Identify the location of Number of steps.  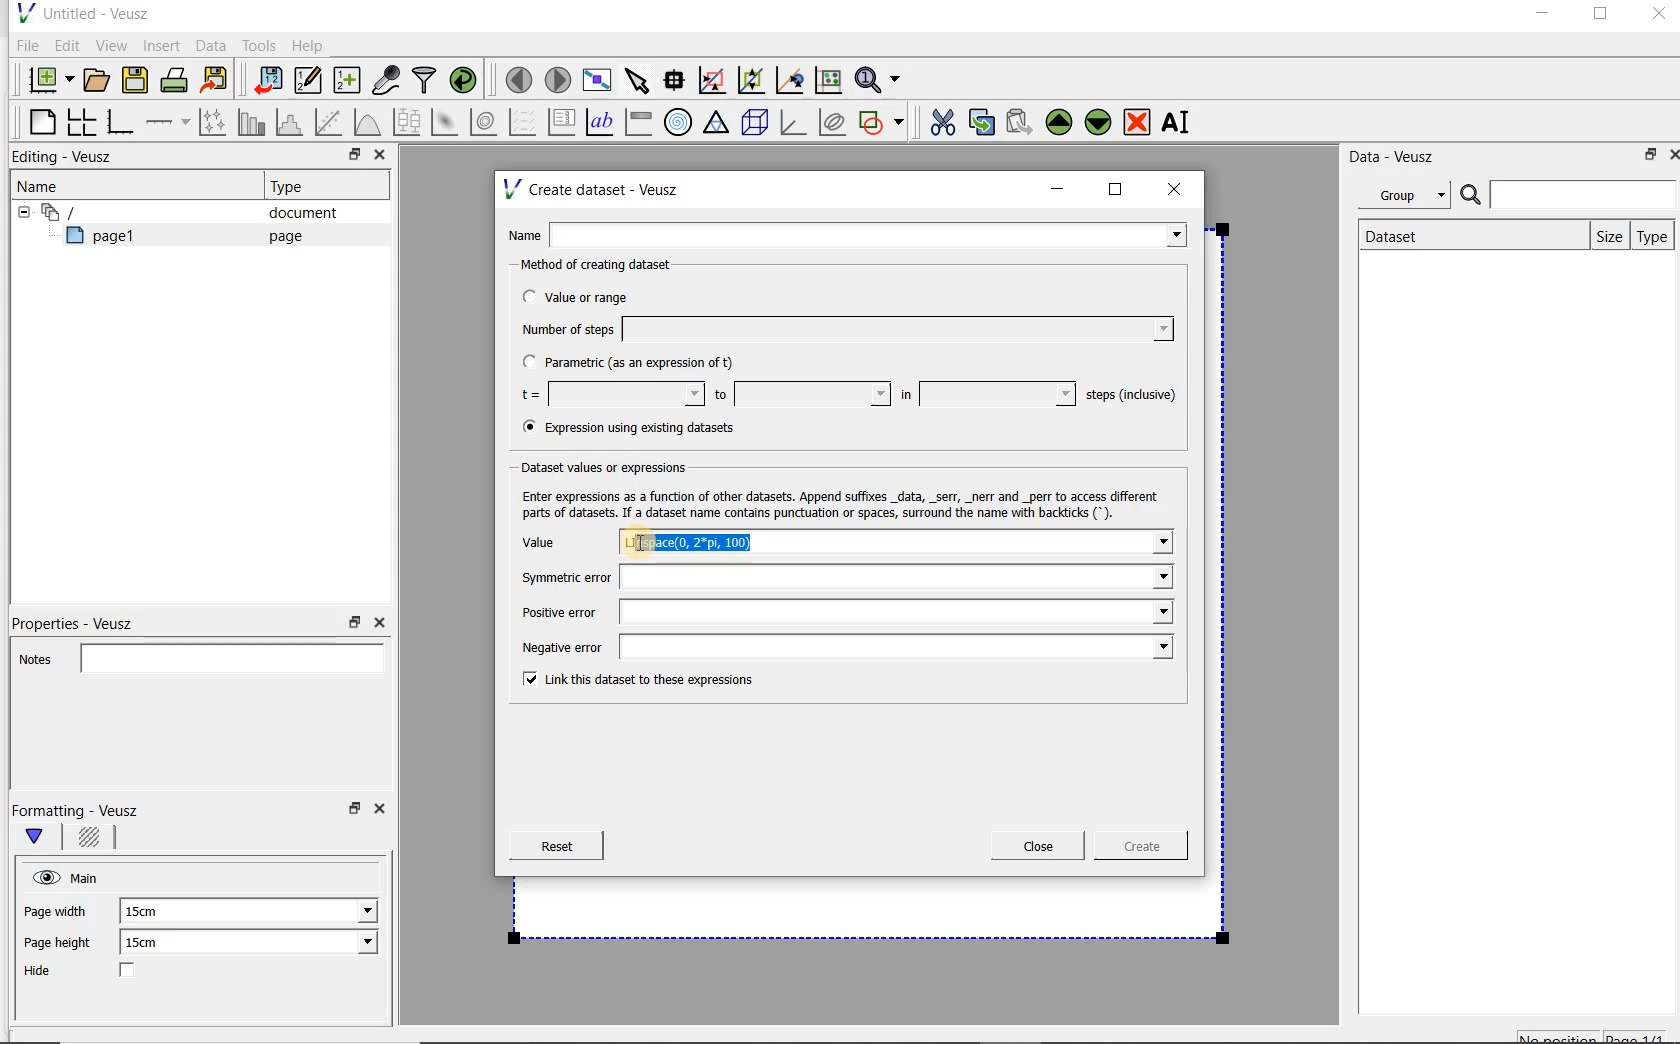
(841, 329).